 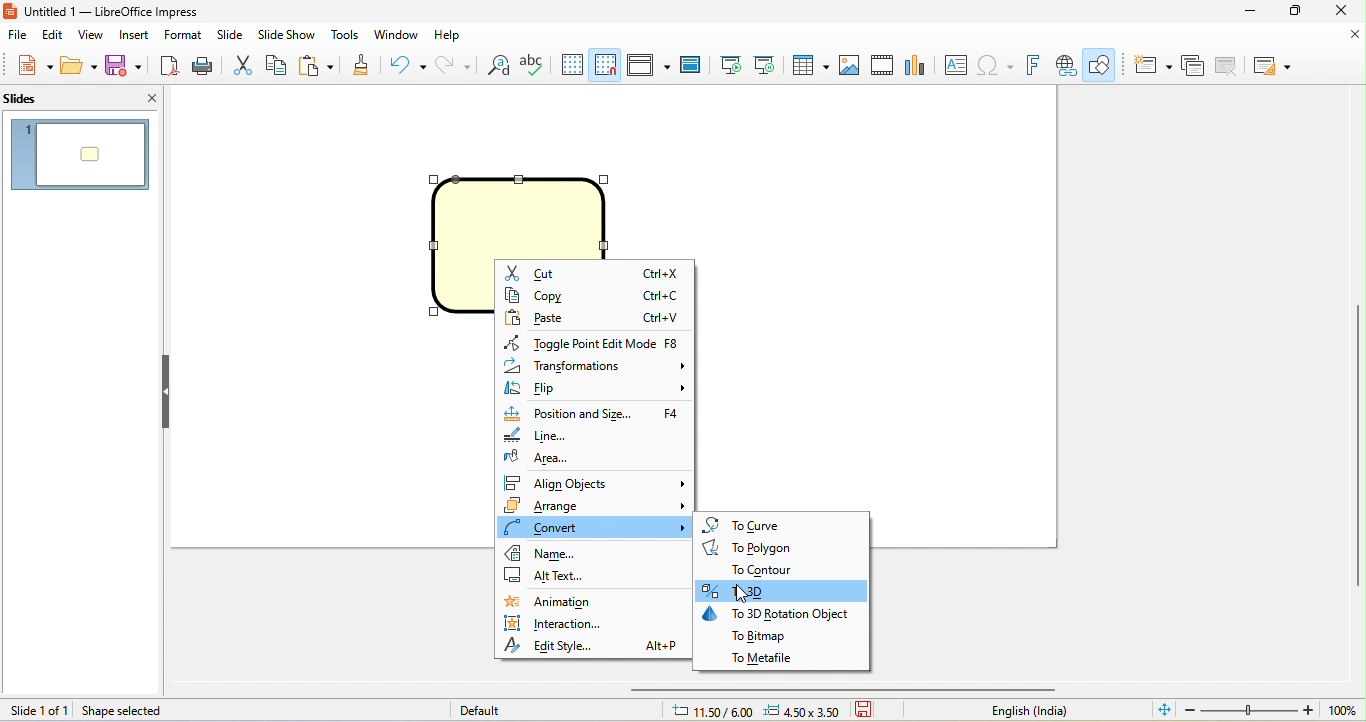 I want to click on format, so click(x=184, y=35).